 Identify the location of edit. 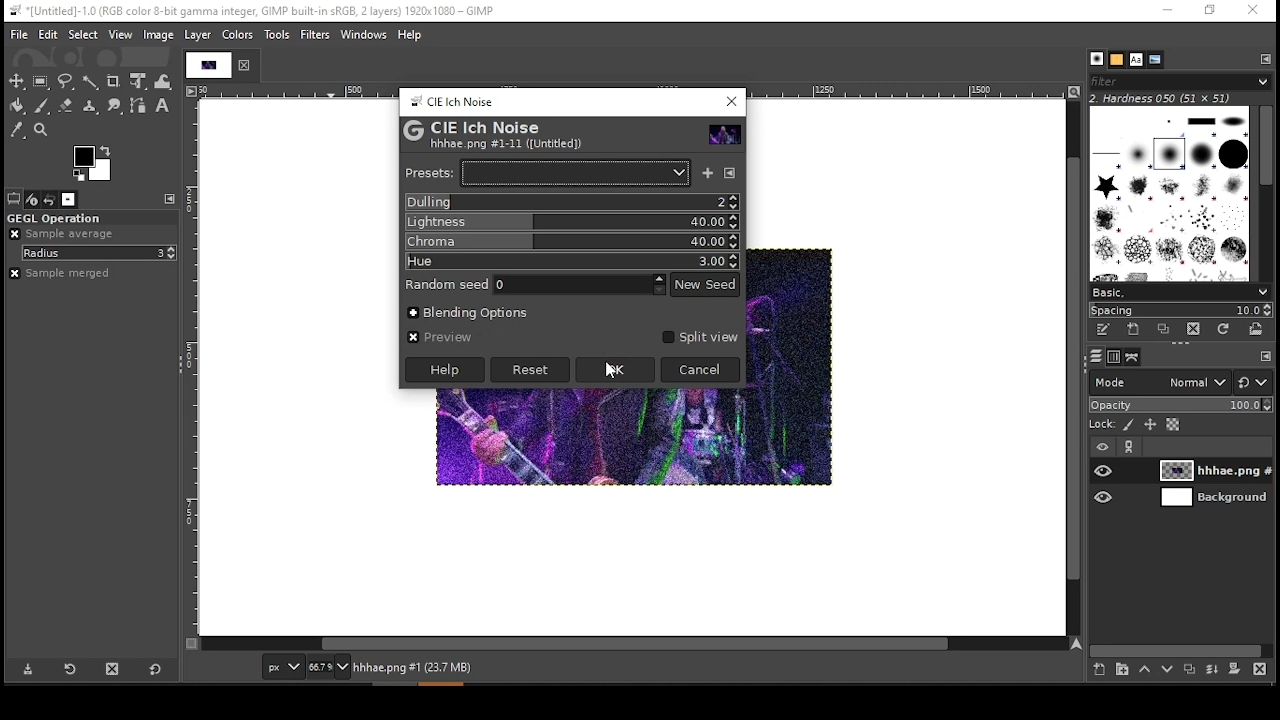
(49, 34).